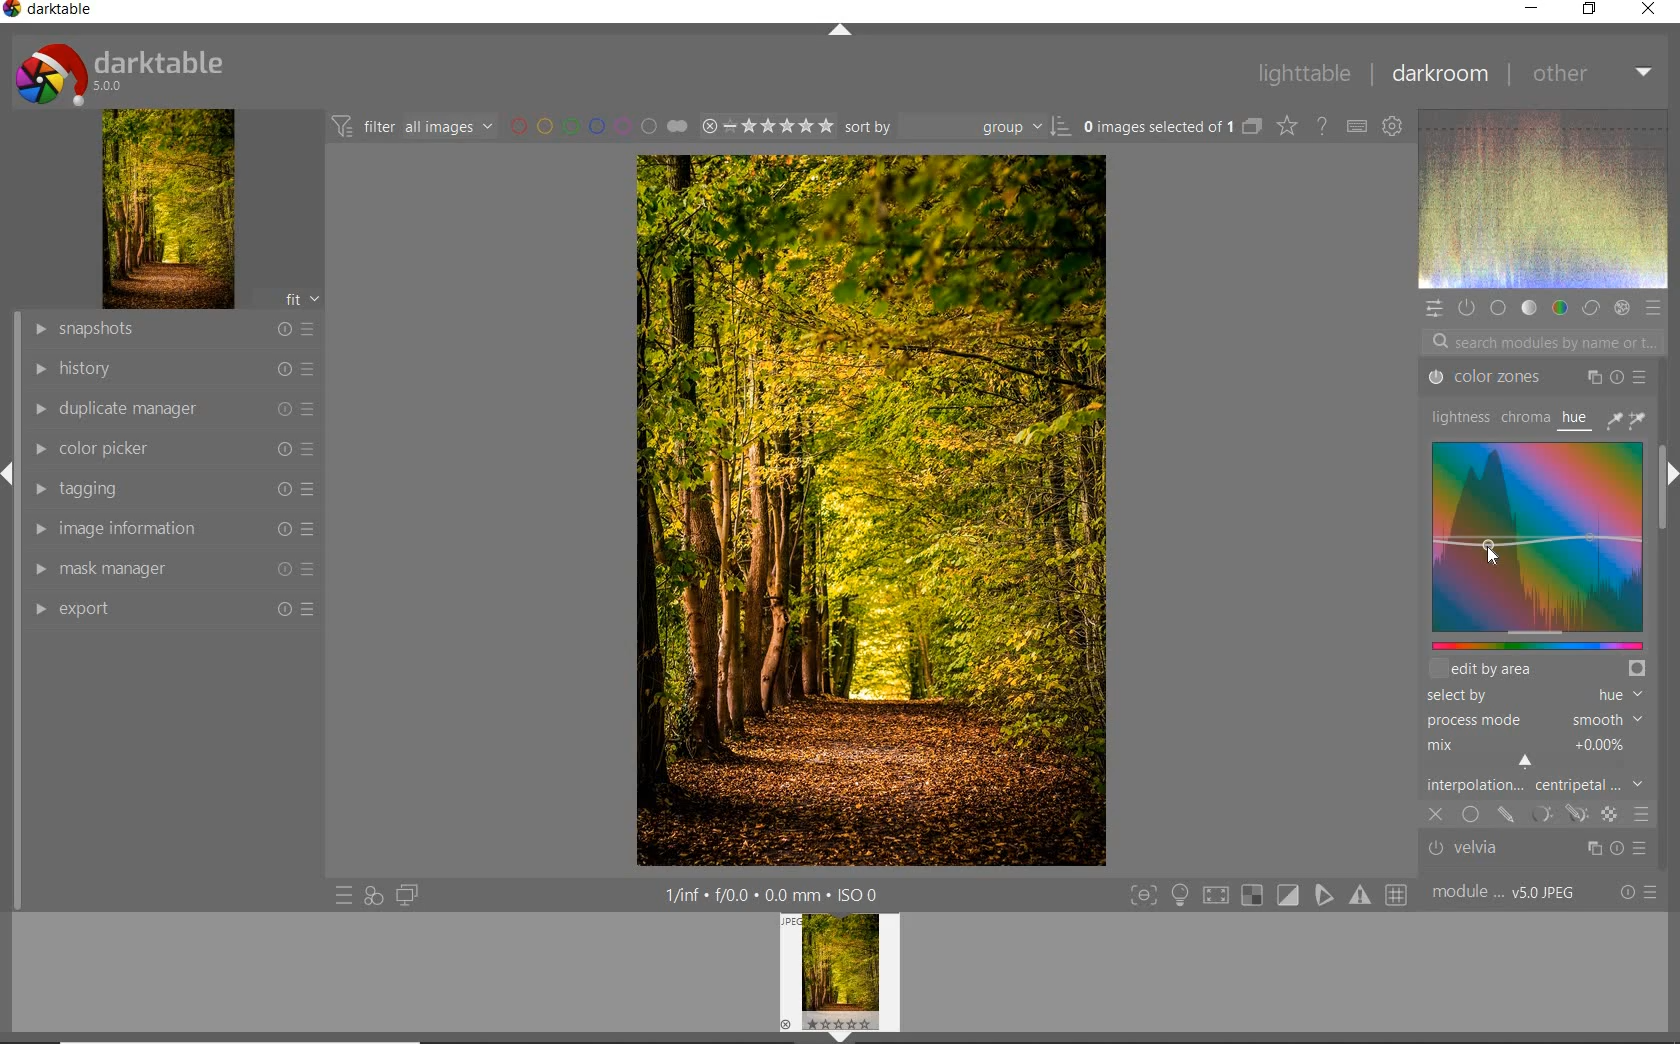 This screenshot has width=1680, height=1044. Describe the element at coordinates (1562, 308) in the screenshot. I see `COLOR` at that location.